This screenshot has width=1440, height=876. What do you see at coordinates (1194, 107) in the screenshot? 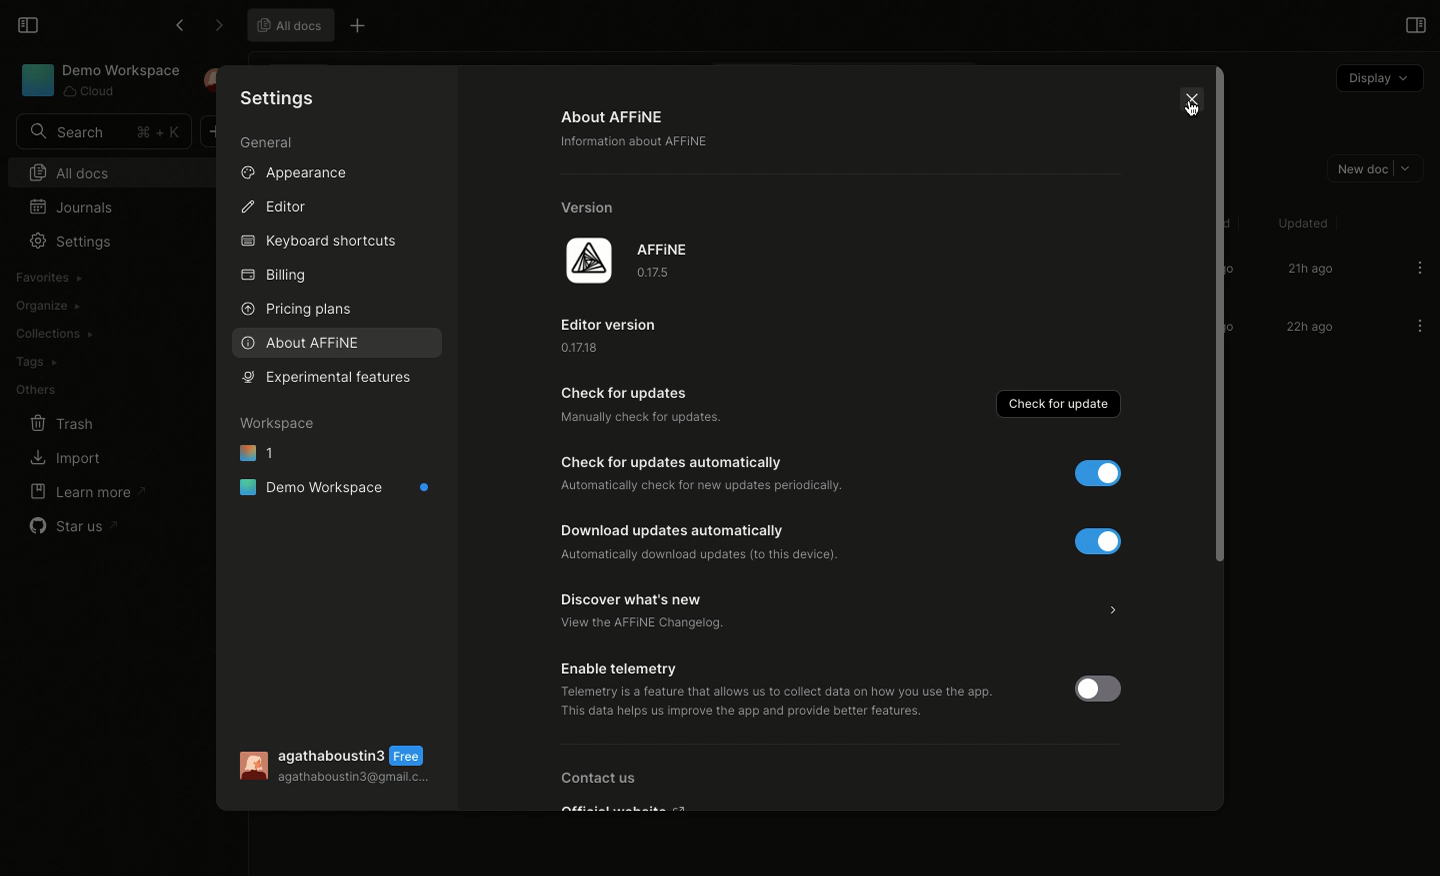
I see `Closing settings` at bounding box center [1194, 107].